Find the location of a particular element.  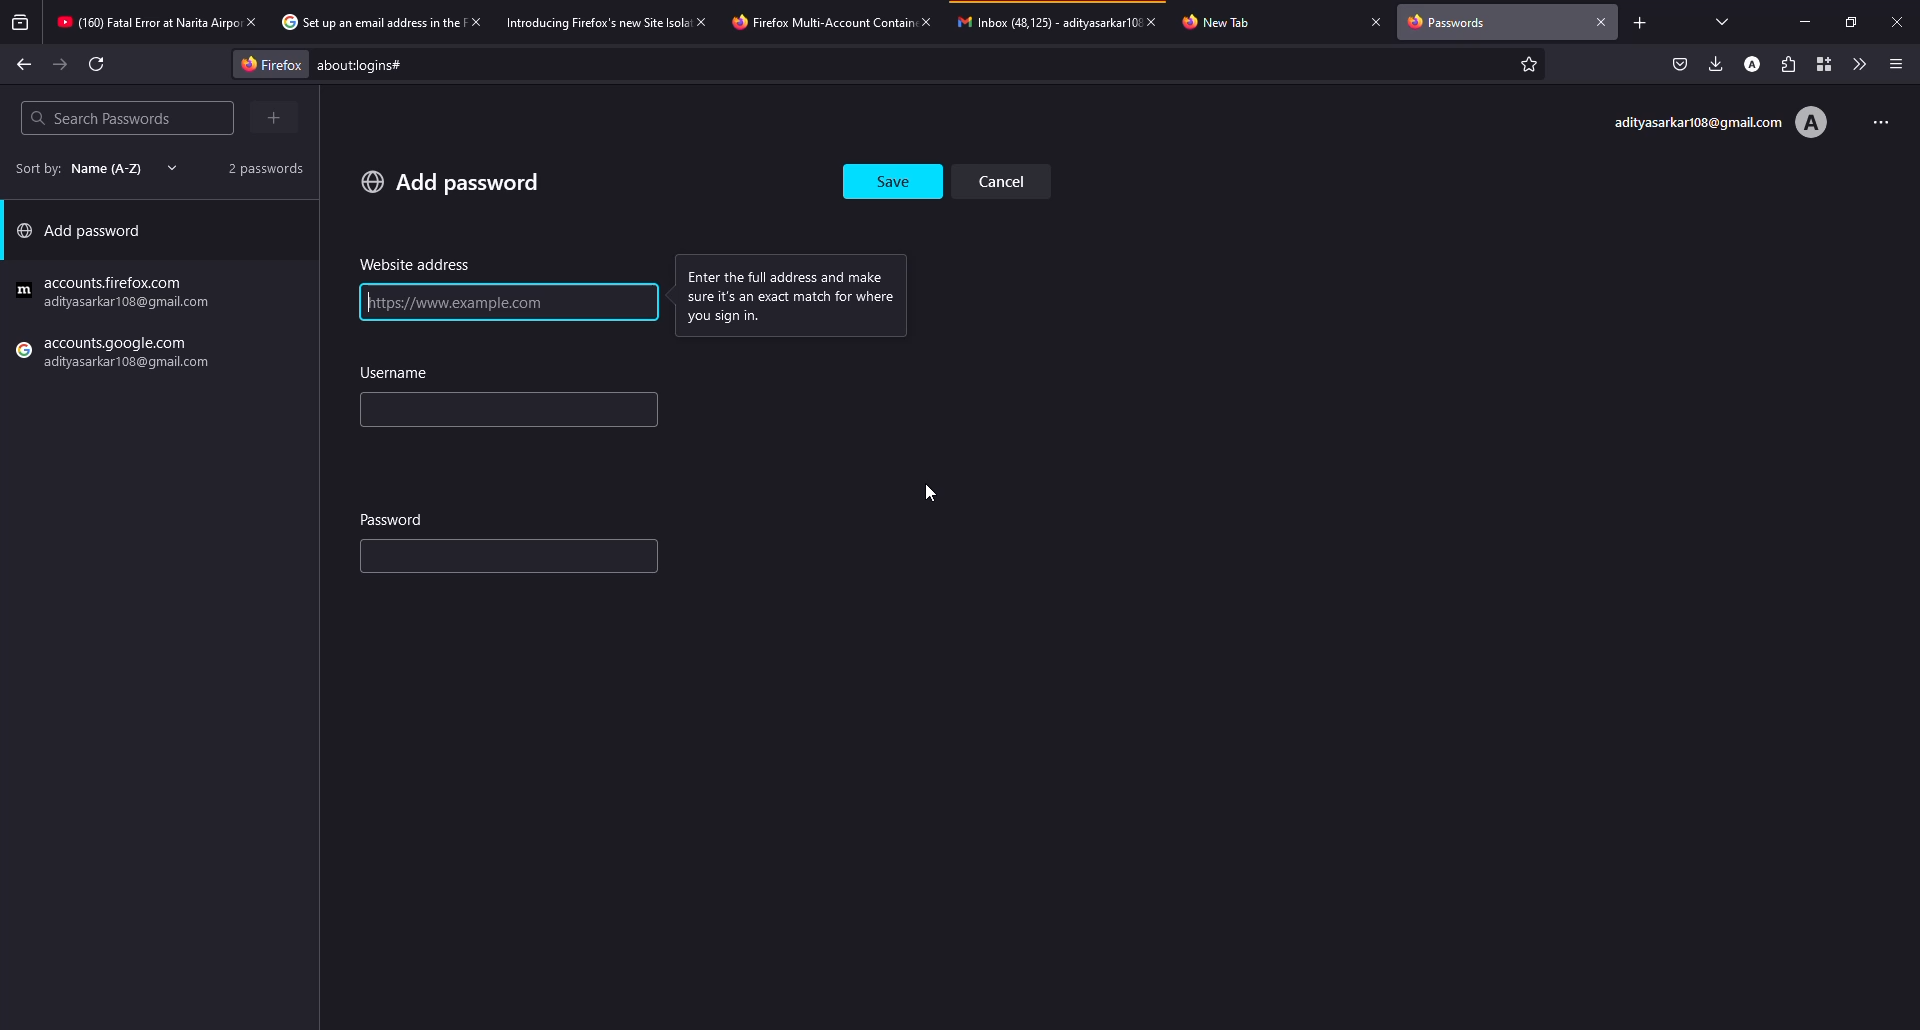

sort by name is located at coordinates (90, 168).